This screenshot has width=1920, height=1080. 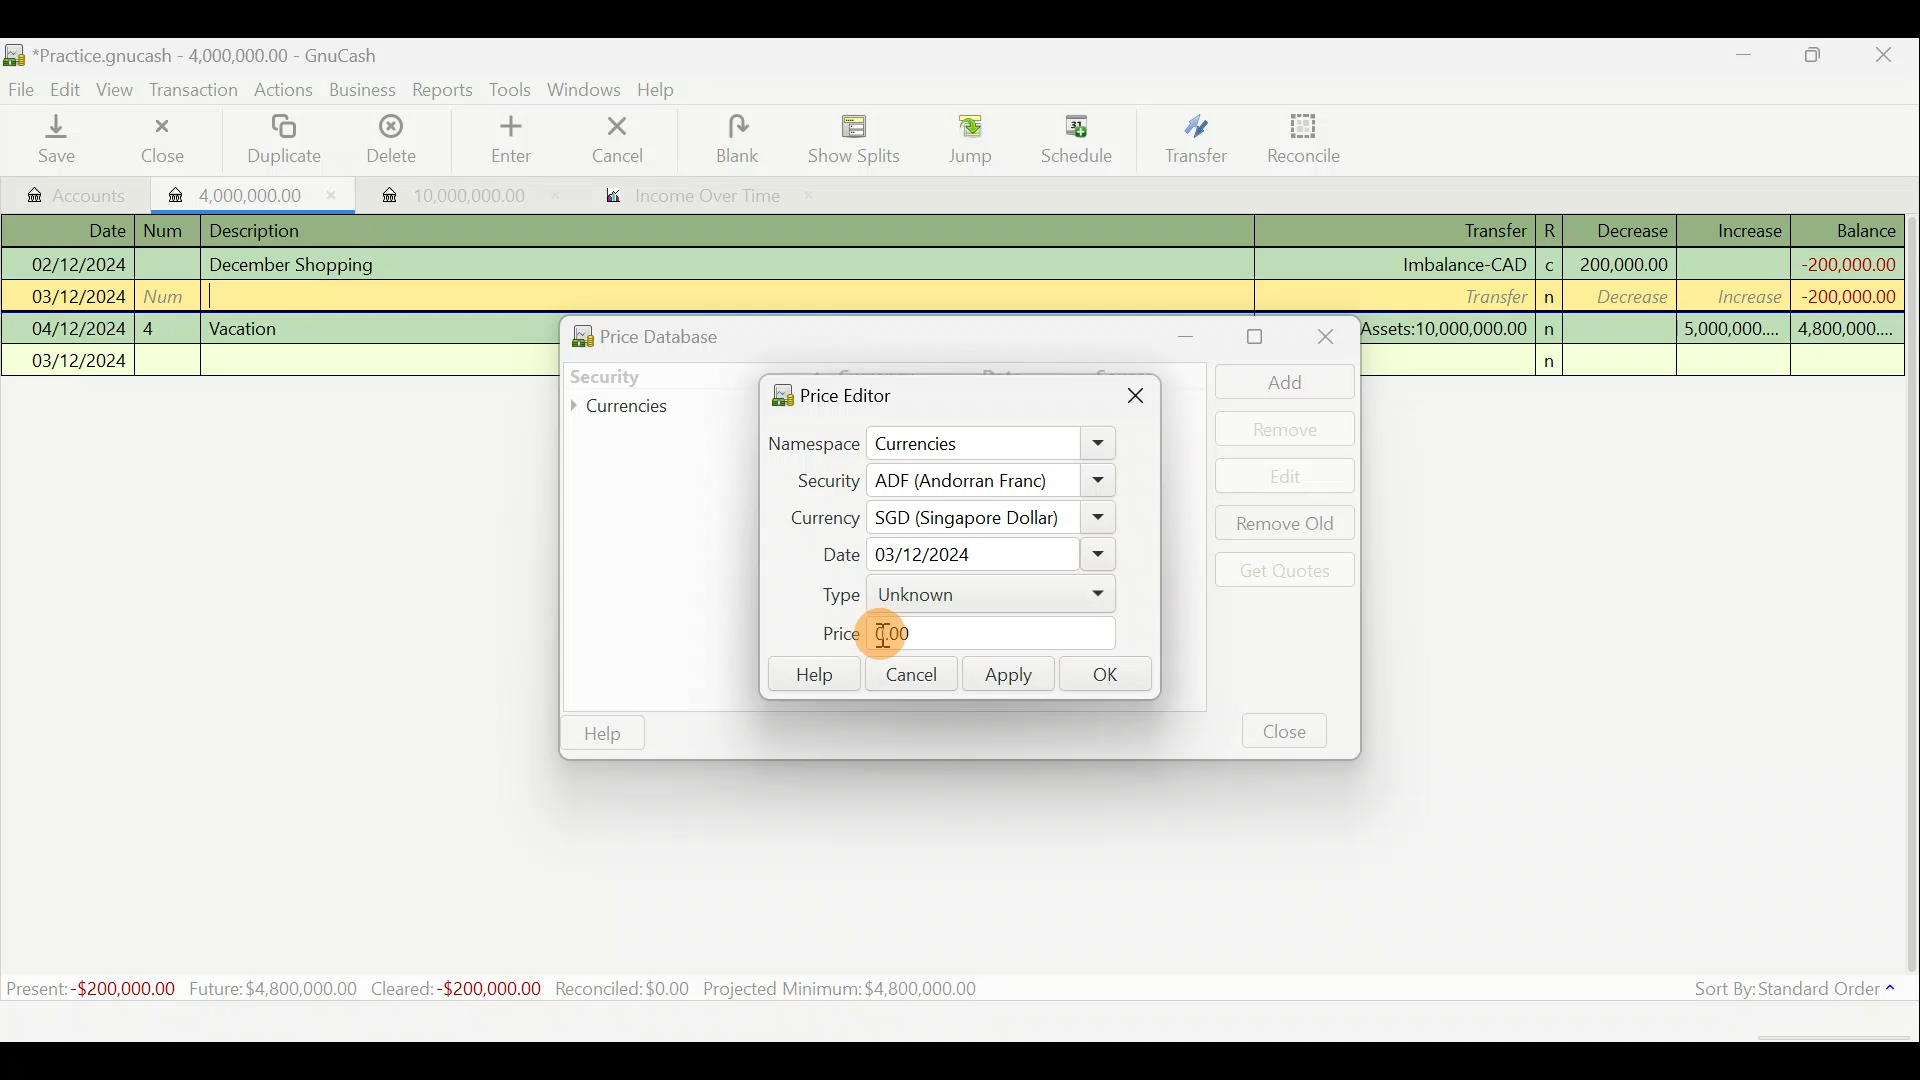 What do you see at coordinates (1138, 400) in the screenshot?
I see `Close` at bounding box center [1138, 400].